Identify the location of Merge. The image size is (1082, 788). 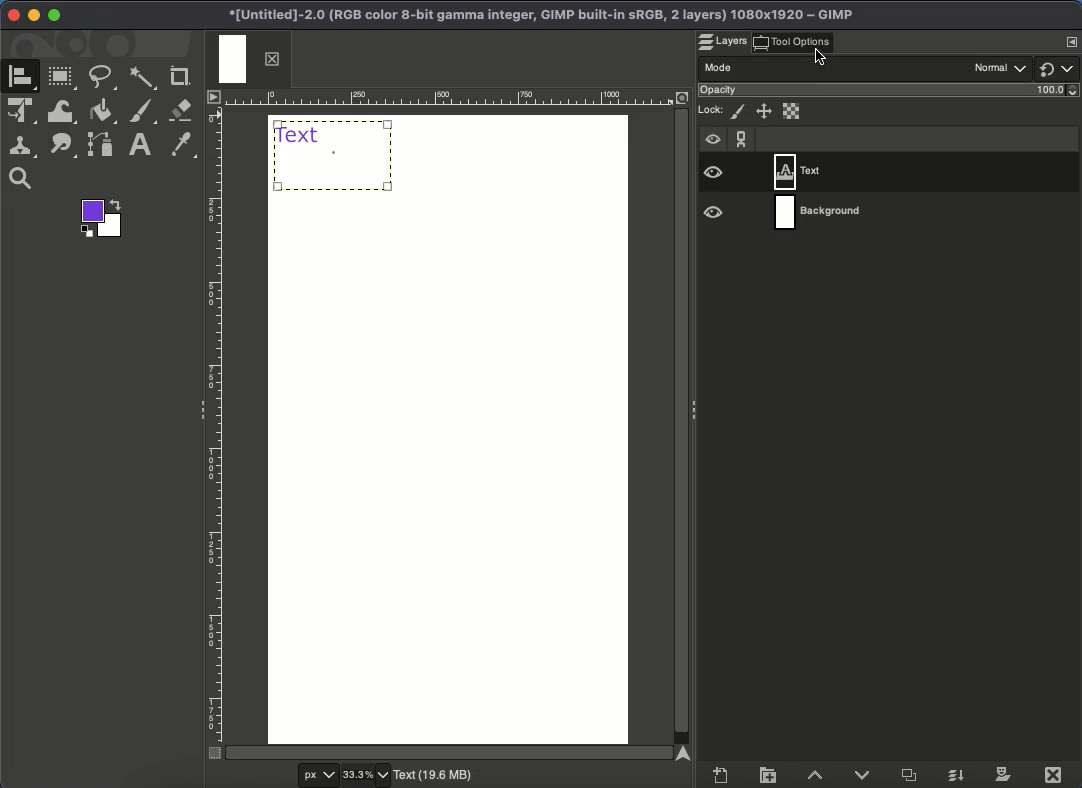
(958, 773).